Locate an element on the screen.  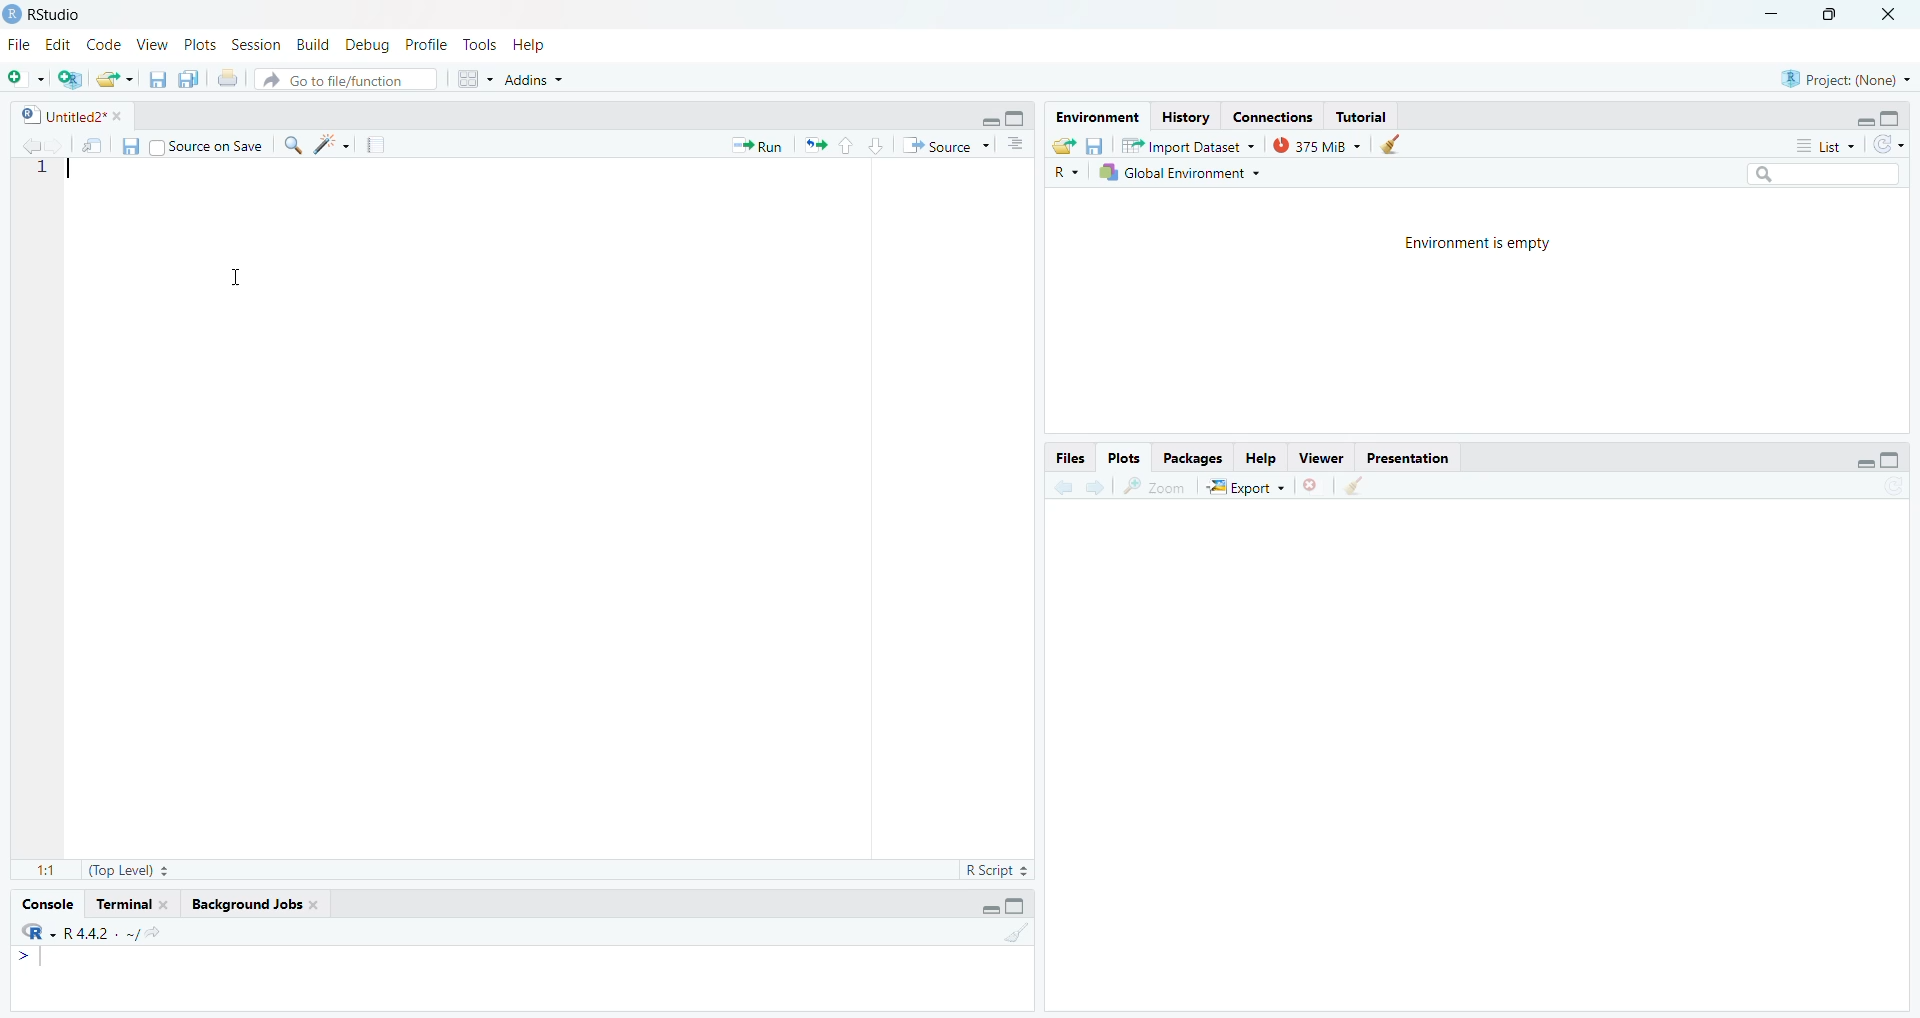
minimize is located at coordinates (1771, 17).